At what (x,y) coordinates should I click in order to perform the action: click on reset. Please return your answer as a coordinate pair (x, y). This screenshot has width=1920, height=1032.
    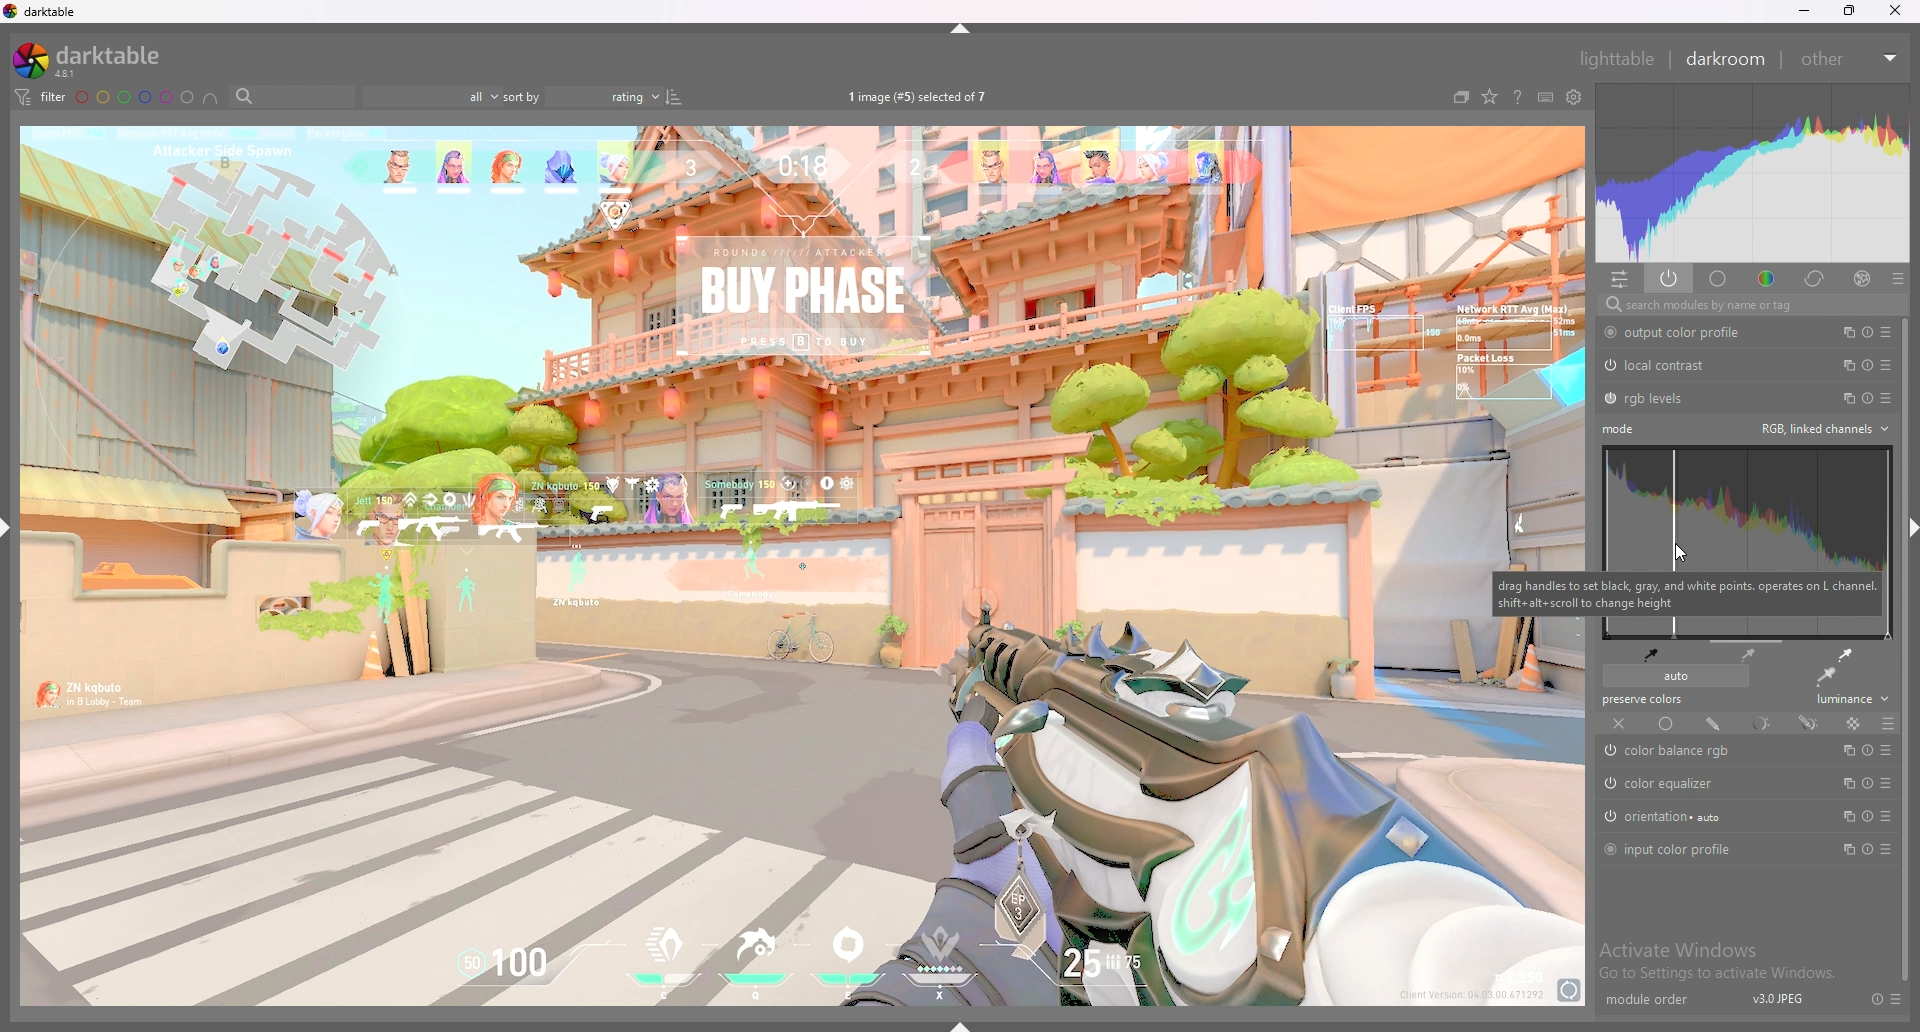
    Looking at the image, I should click on (1868, 851).